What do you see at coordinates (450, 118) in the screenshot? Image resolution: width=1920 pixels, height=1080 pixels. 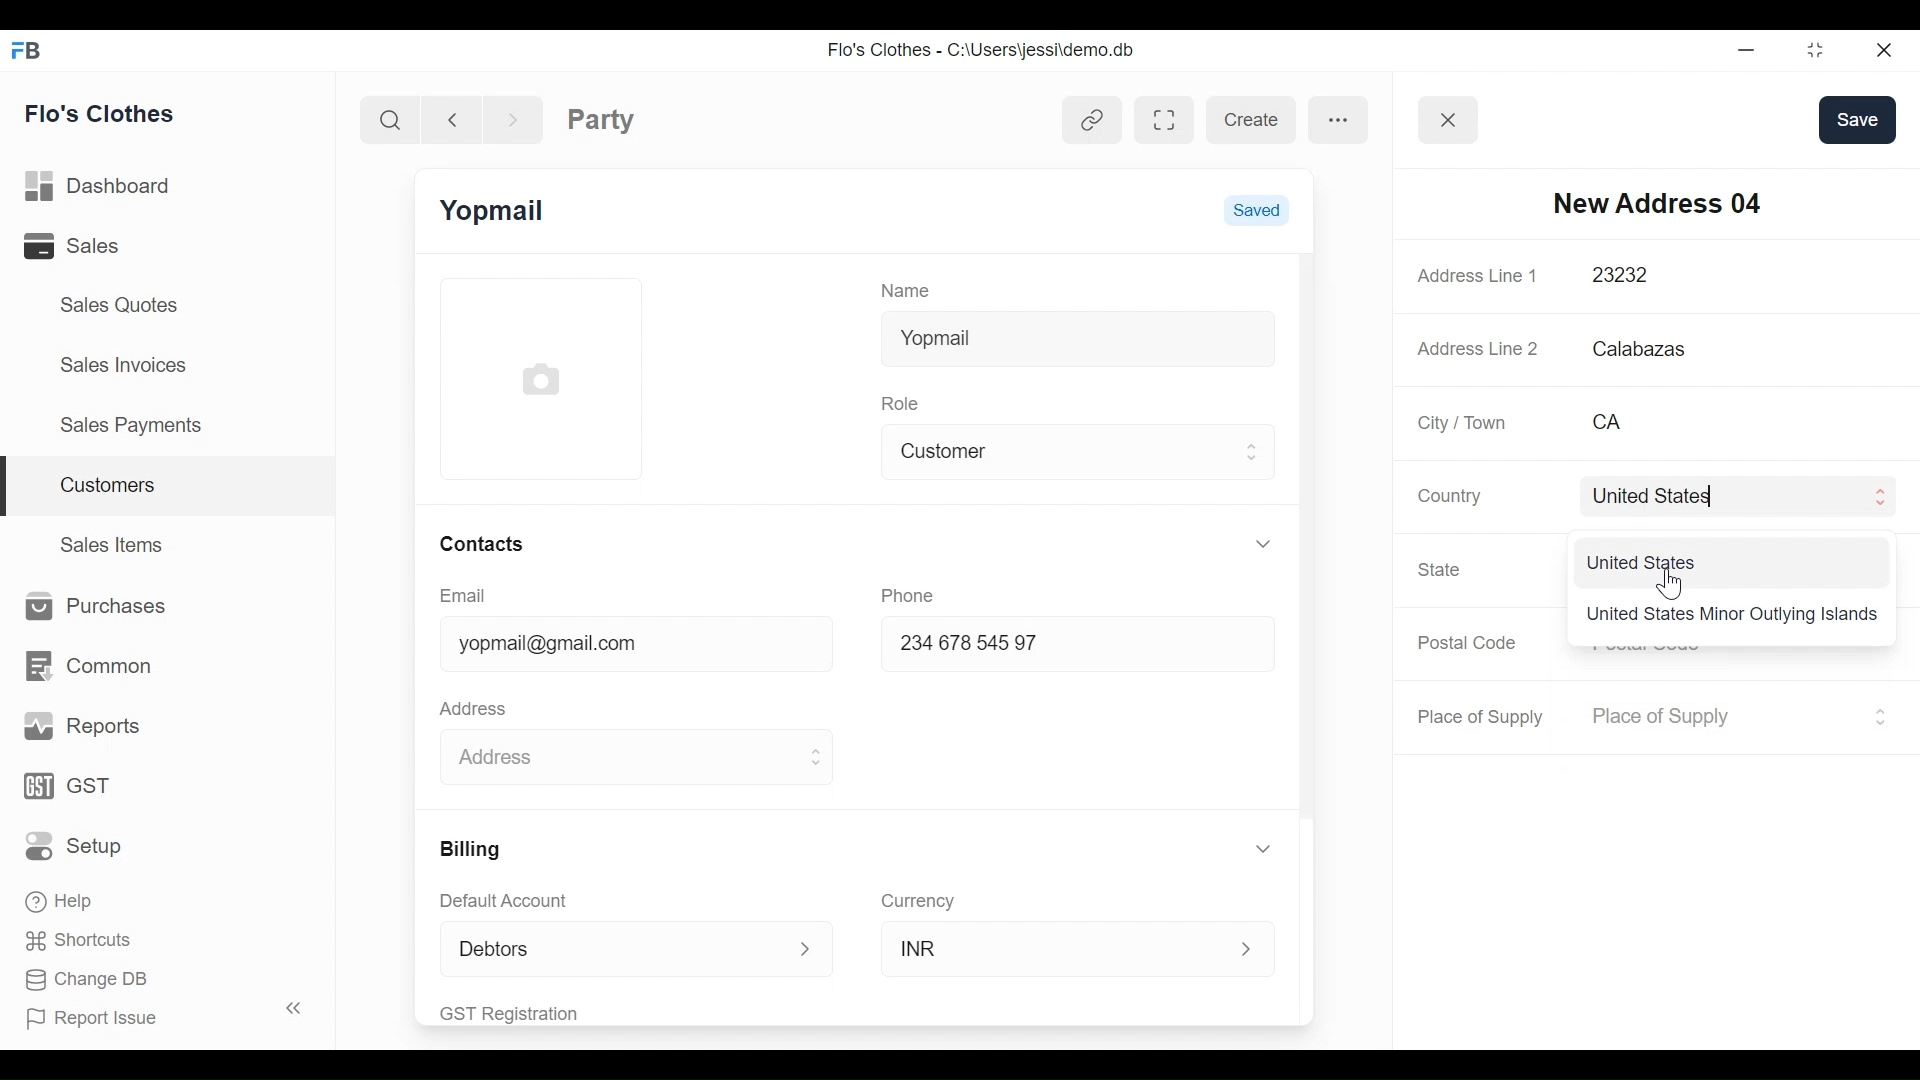 I see `Navigate back` at bounding box center [450, 118].